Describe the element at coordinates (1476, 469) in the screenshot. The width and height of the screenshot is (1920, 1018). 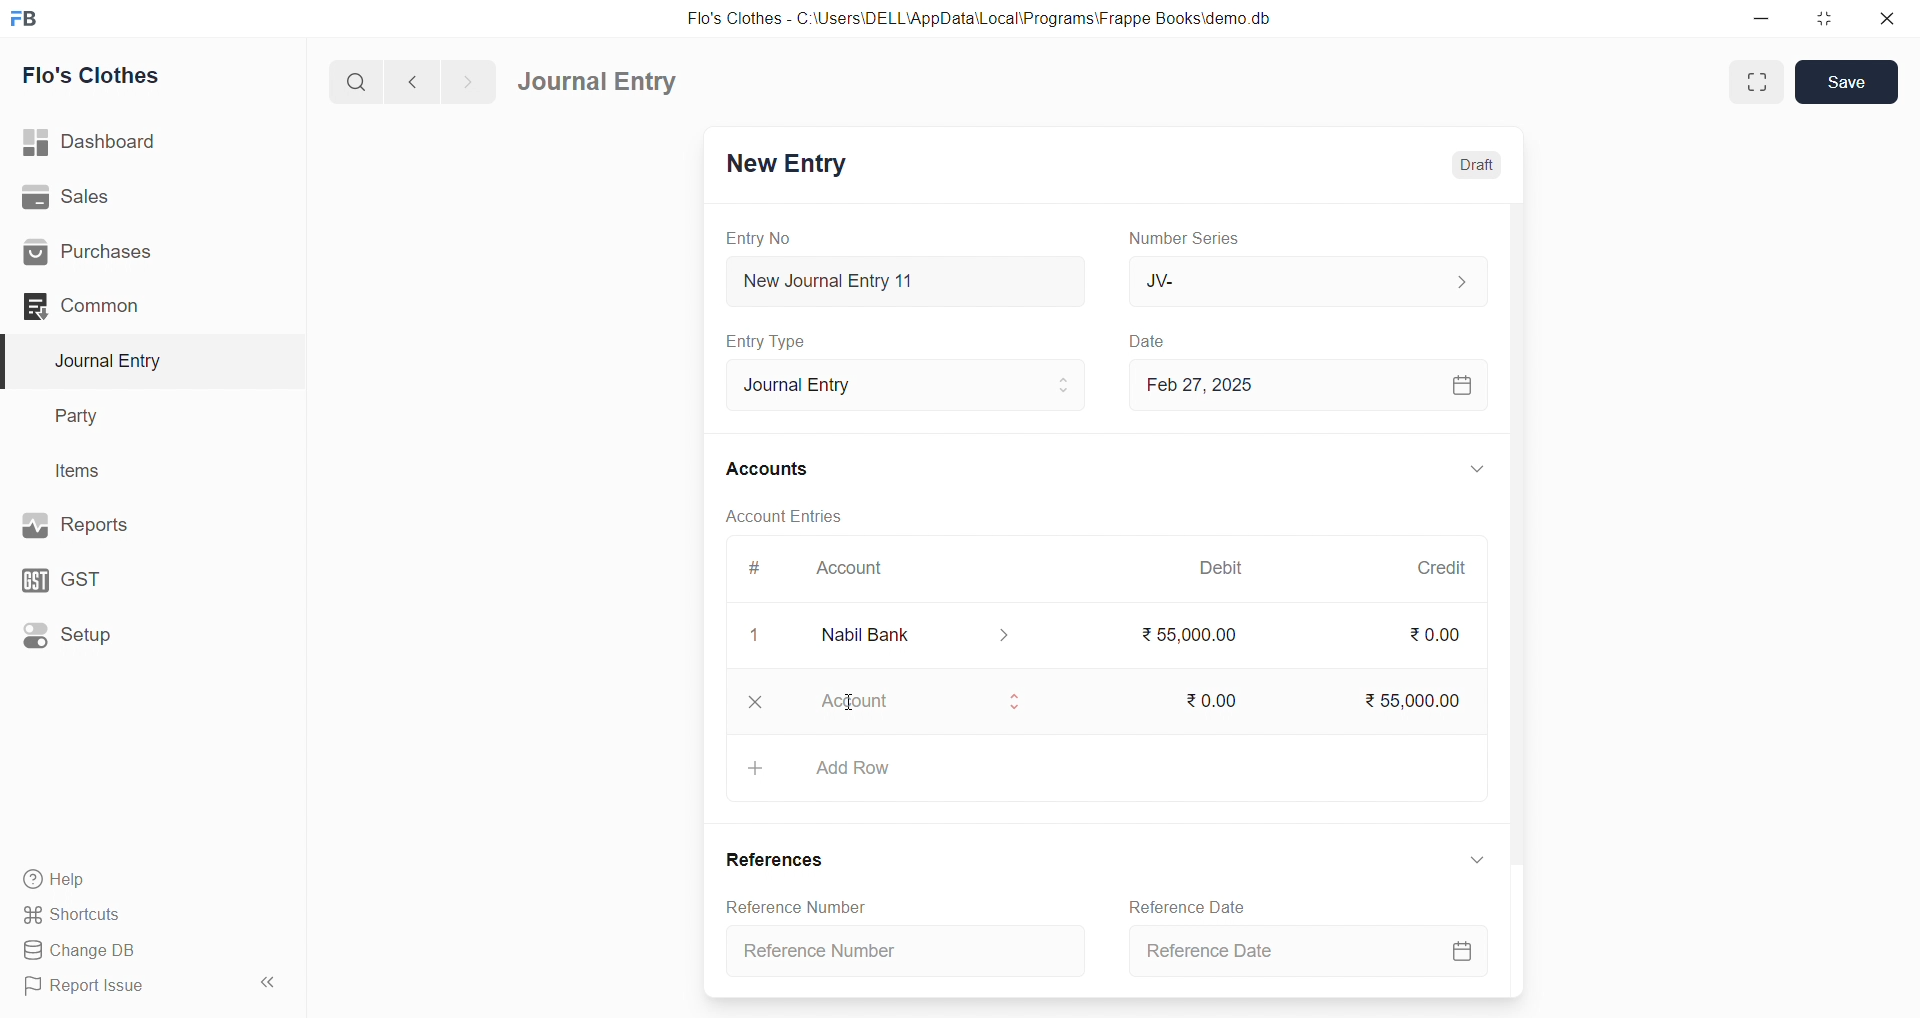
I see `EXPAND/COLLAPSE` at that location.